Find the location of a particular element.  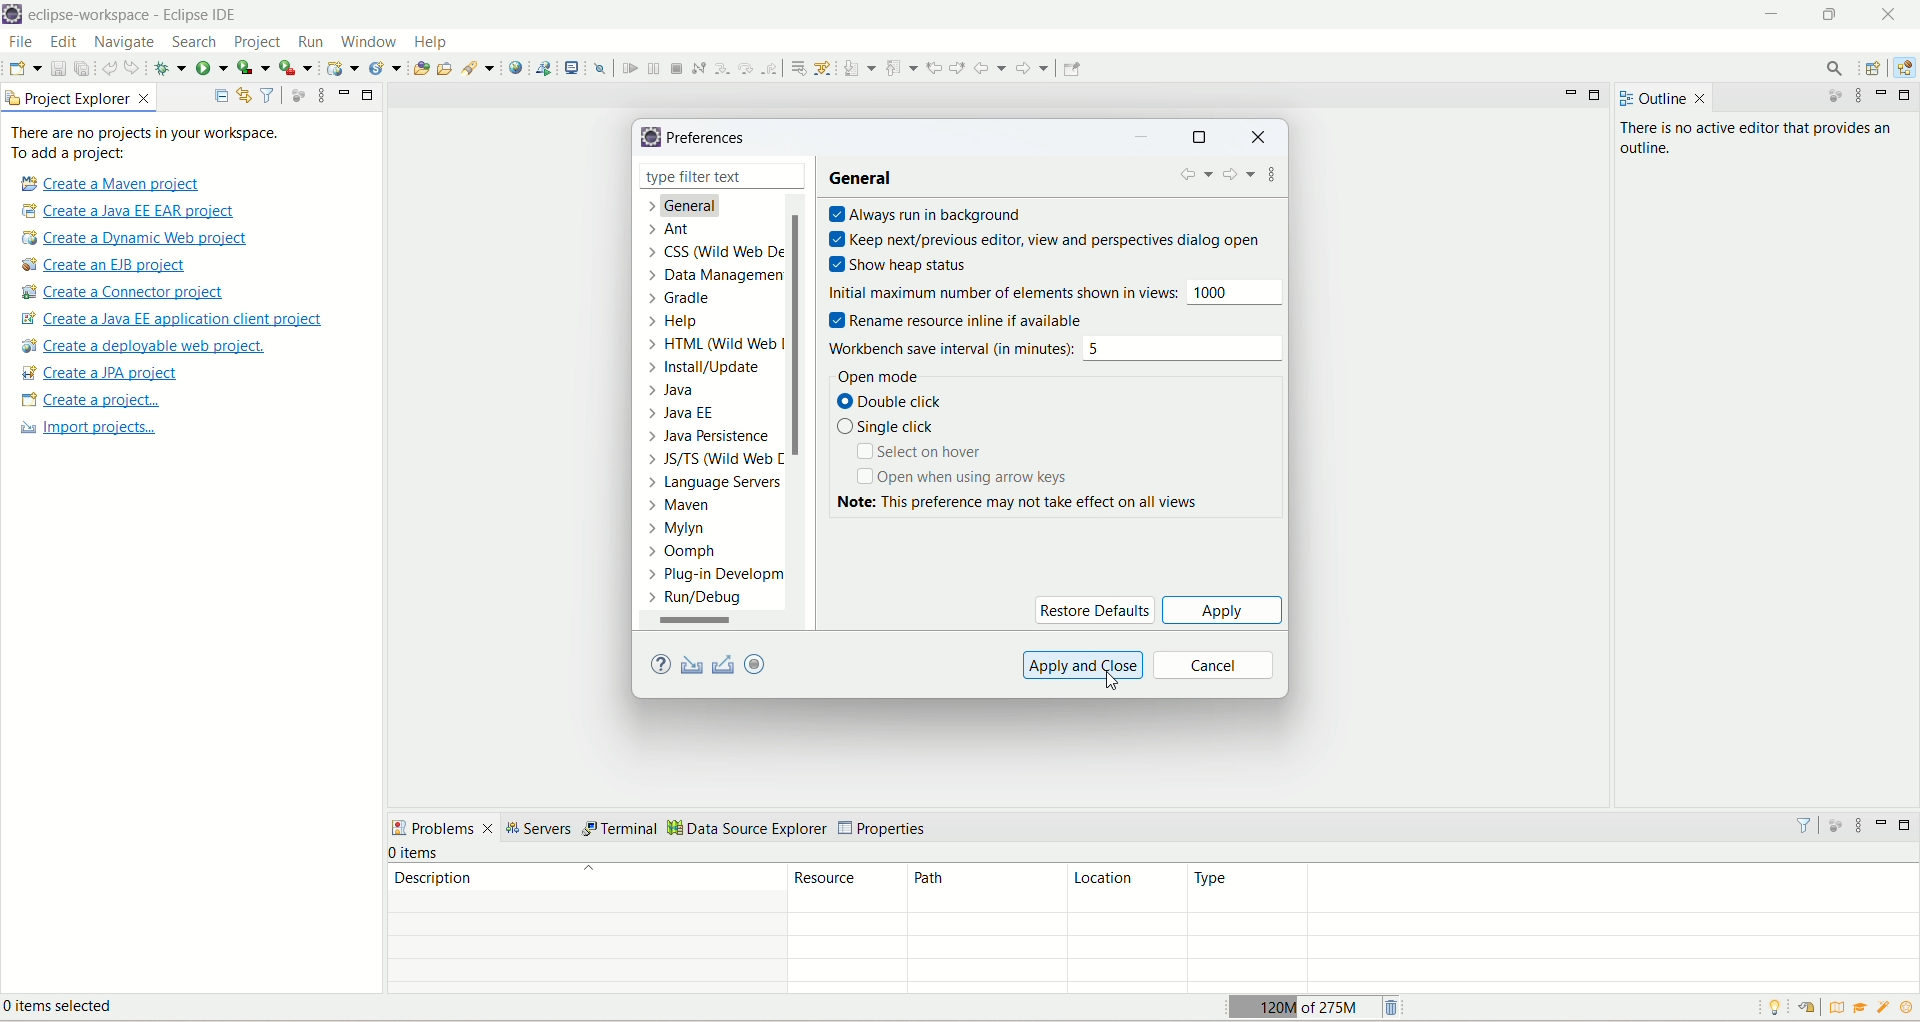

import projects is located at coordinates (85, 430).